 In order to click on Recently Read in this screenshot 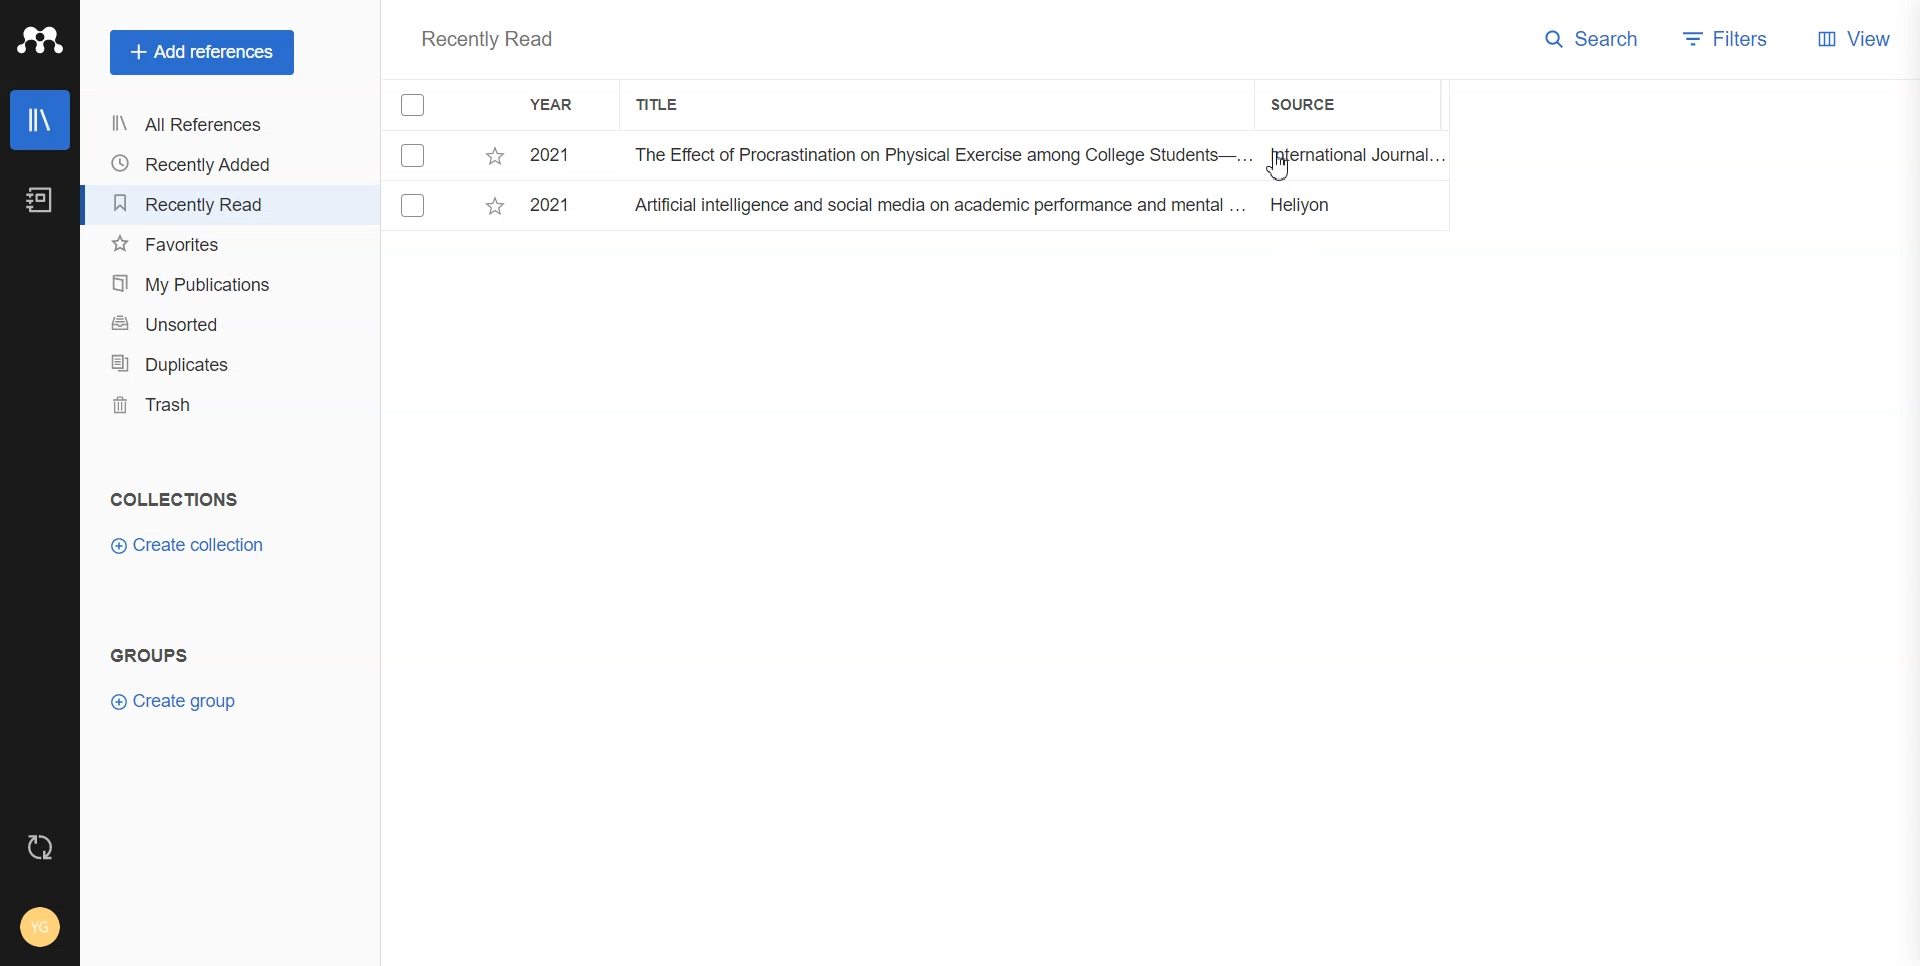, I will do `click(195, 204)`.